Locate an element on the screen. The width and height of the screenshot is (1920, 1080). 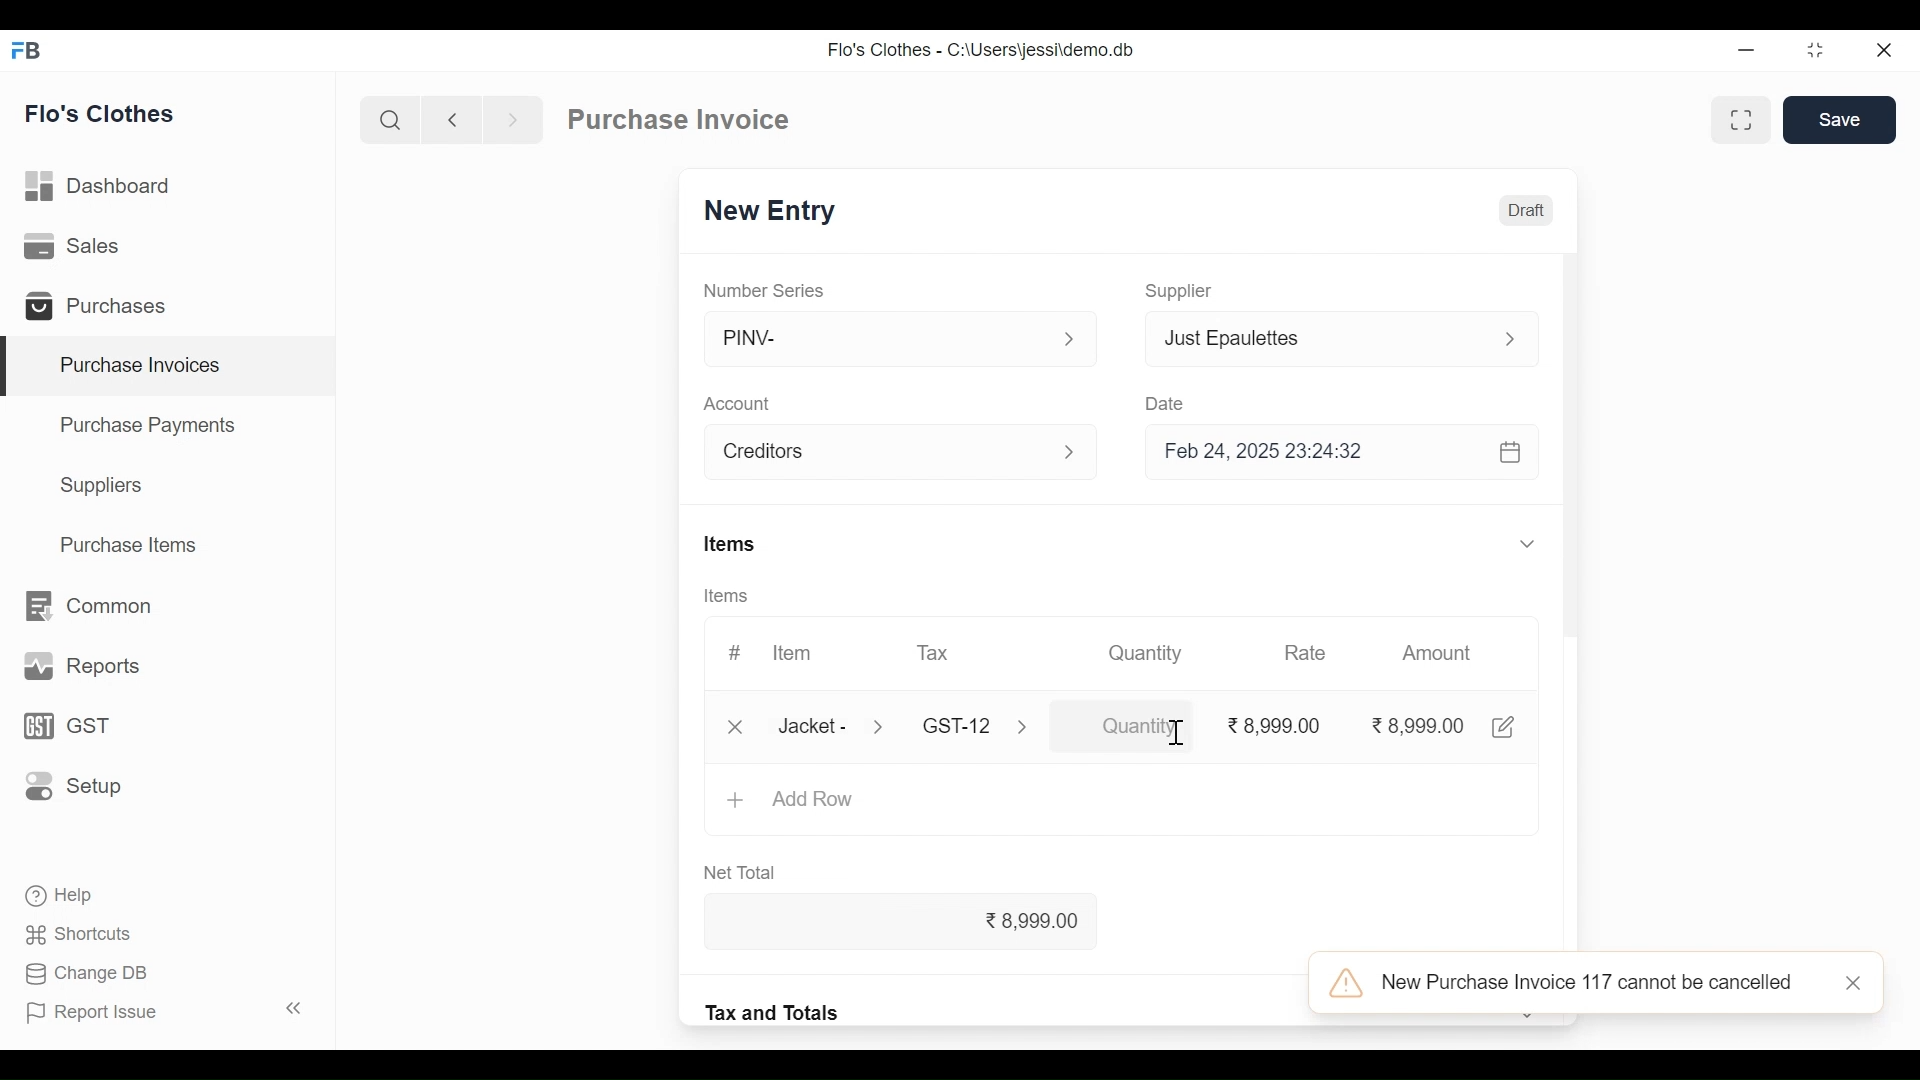
Report Issue is located at coordinates (166, 1010).